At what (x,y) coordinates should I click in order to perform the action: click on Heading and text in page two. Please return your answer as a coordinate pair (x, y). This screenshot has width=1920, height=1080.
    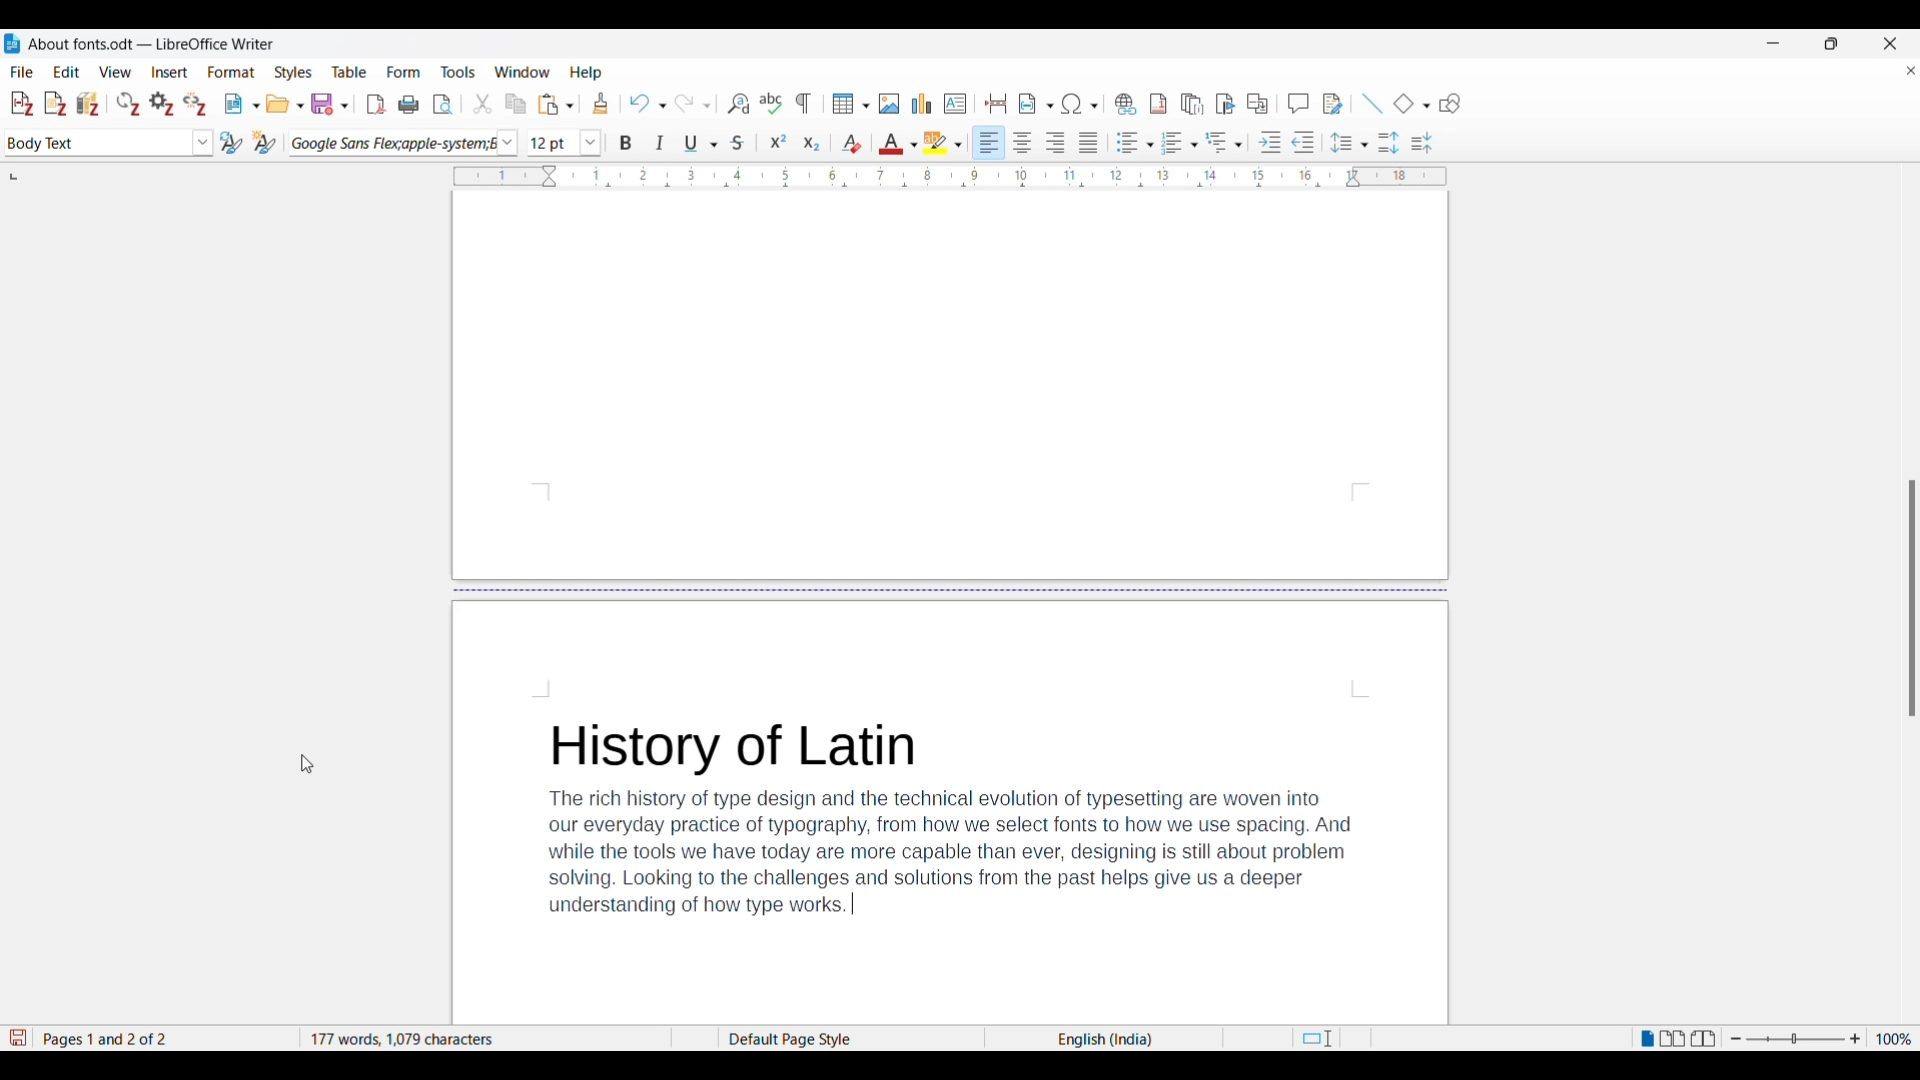
    Looking at the image, I should click on (951, 817).